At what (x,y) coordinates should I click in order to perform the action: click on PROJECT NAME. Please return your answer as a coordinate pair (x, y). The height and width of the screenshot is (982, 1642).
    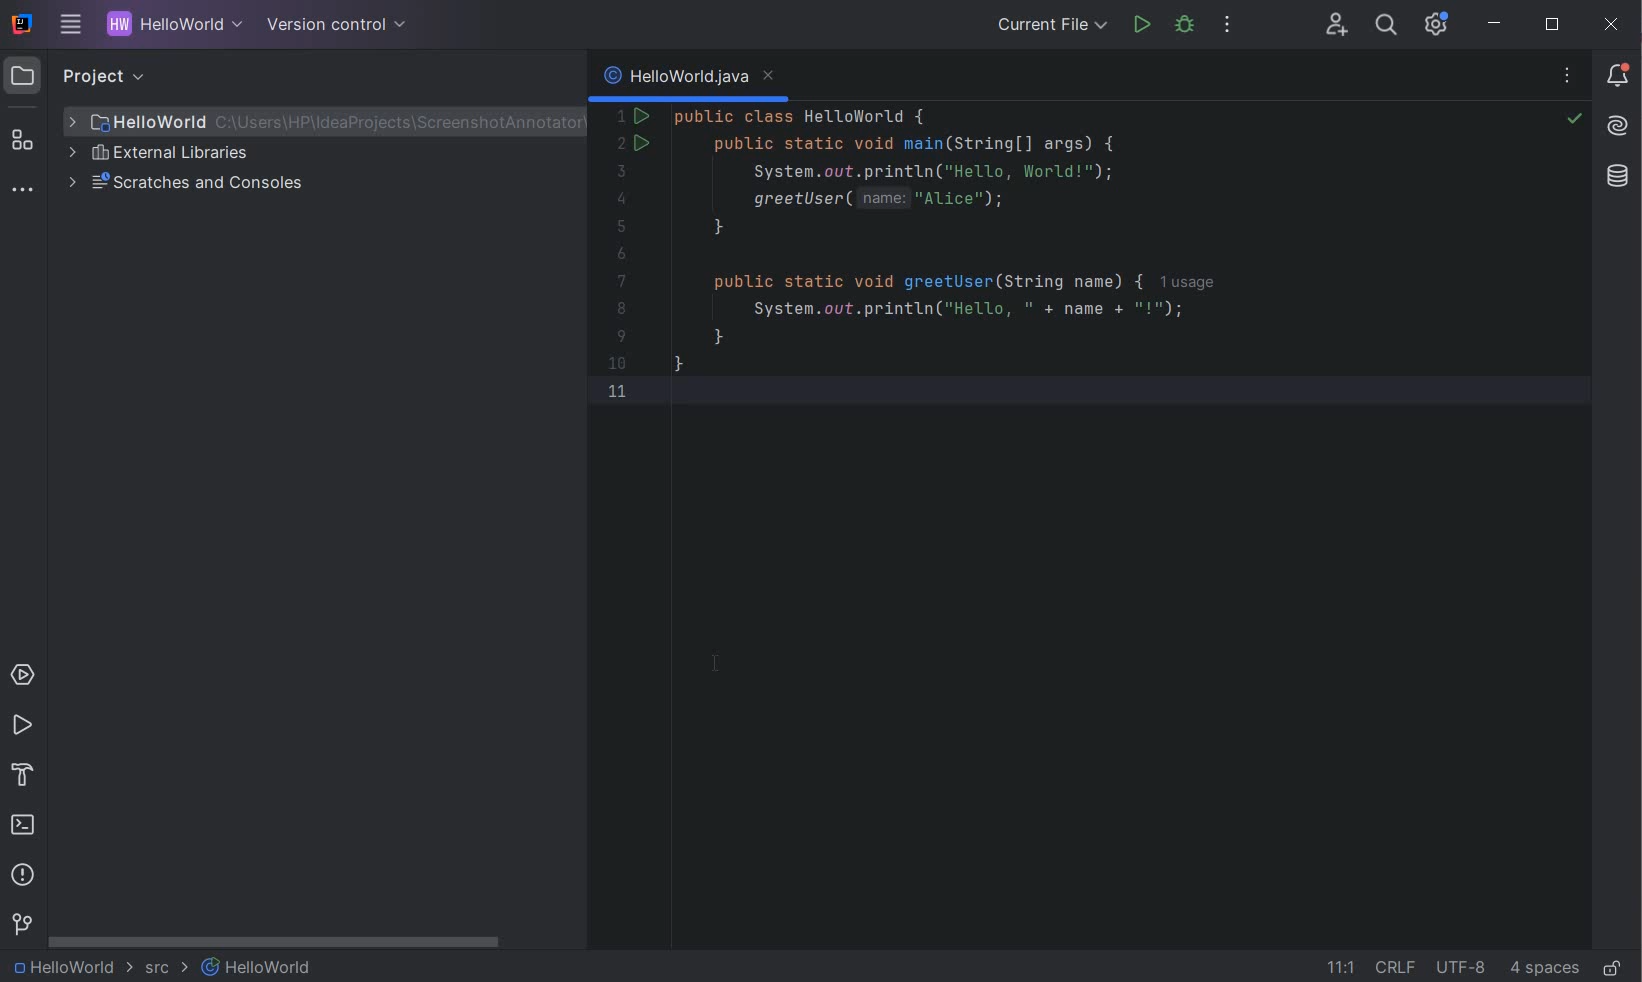
    Looking at the image, I should click on (170, 26).